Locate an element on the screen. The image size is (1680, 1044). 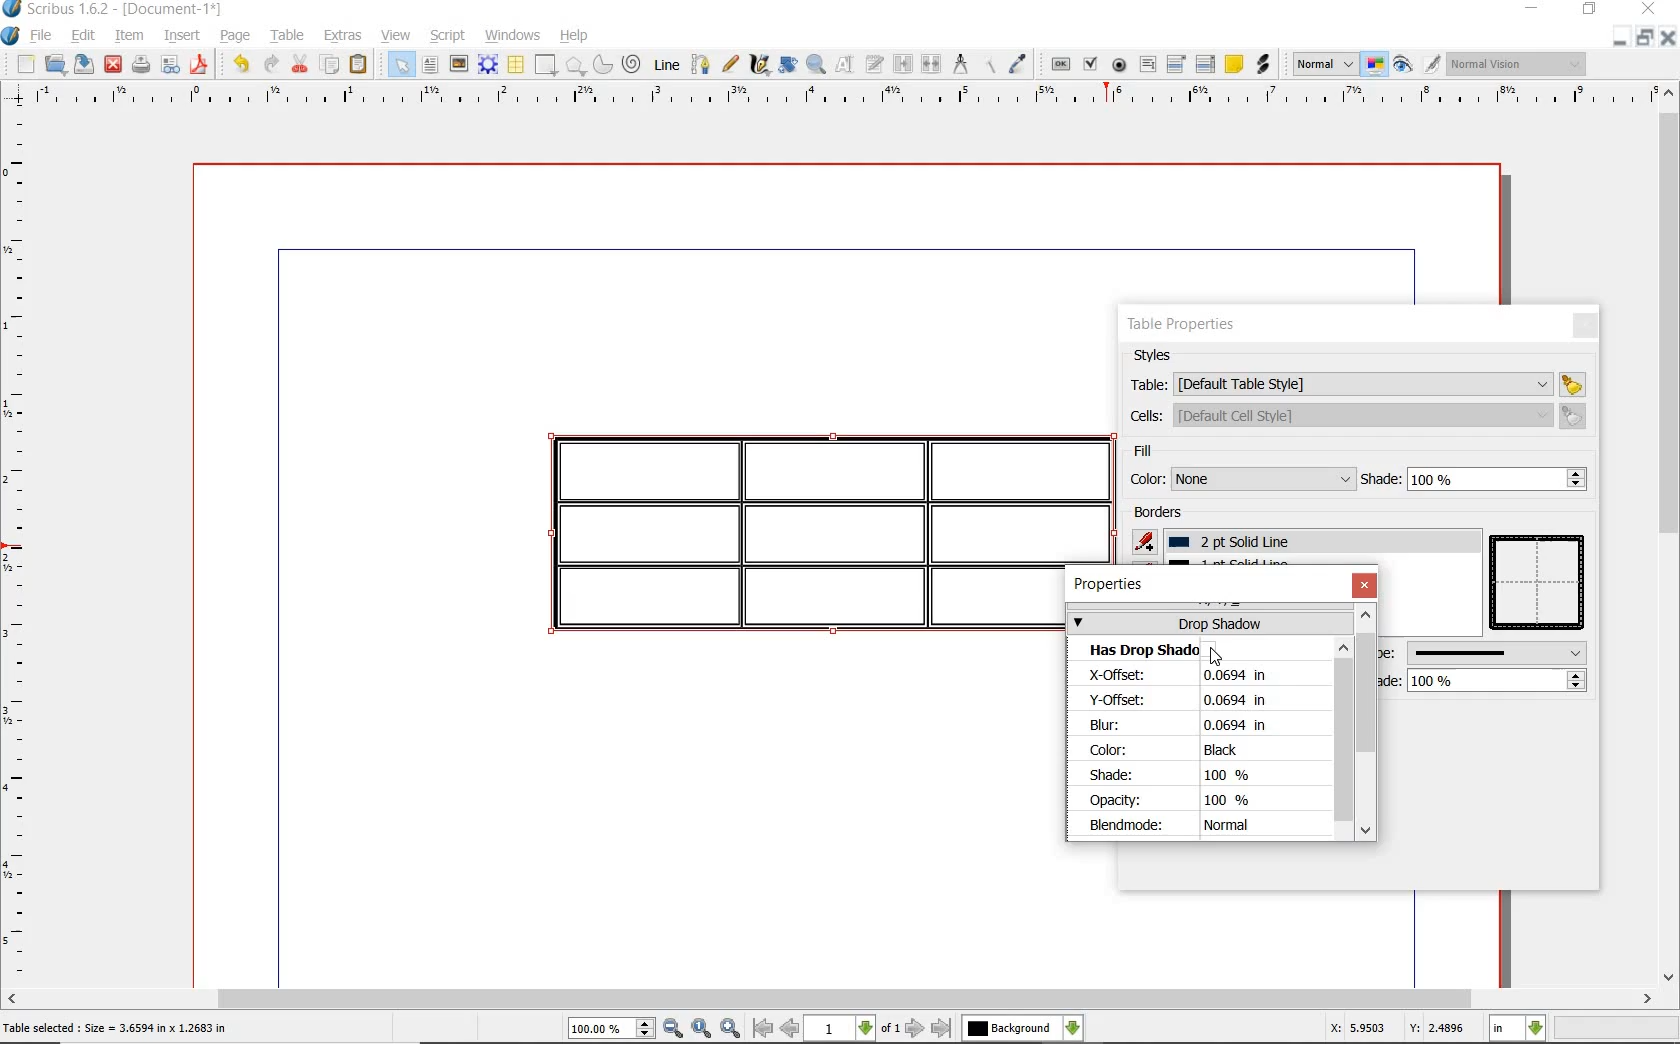
link text frame is located at coordinates (902, 64).